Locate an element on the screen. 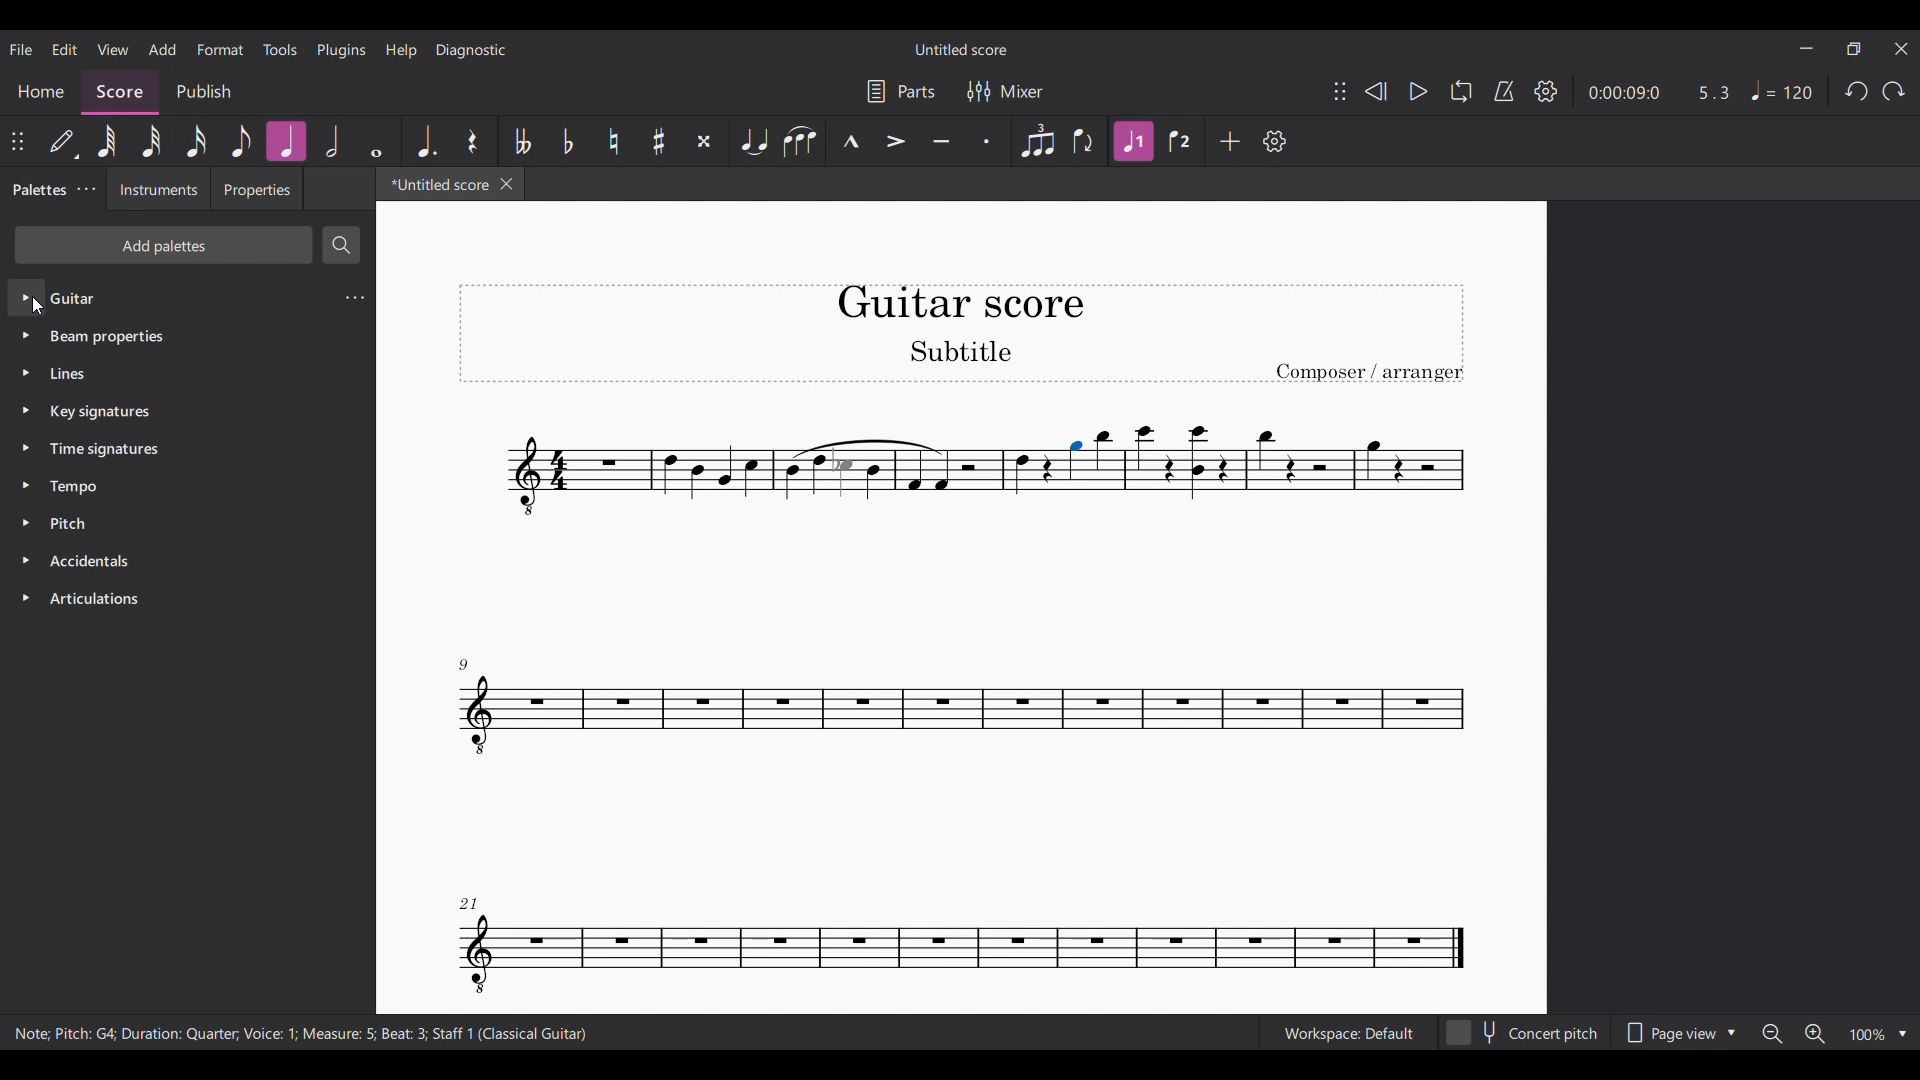 Image resolution: width=1920 pixels, height=1080 pixels. Cursor is located at coordinates (38, 306).